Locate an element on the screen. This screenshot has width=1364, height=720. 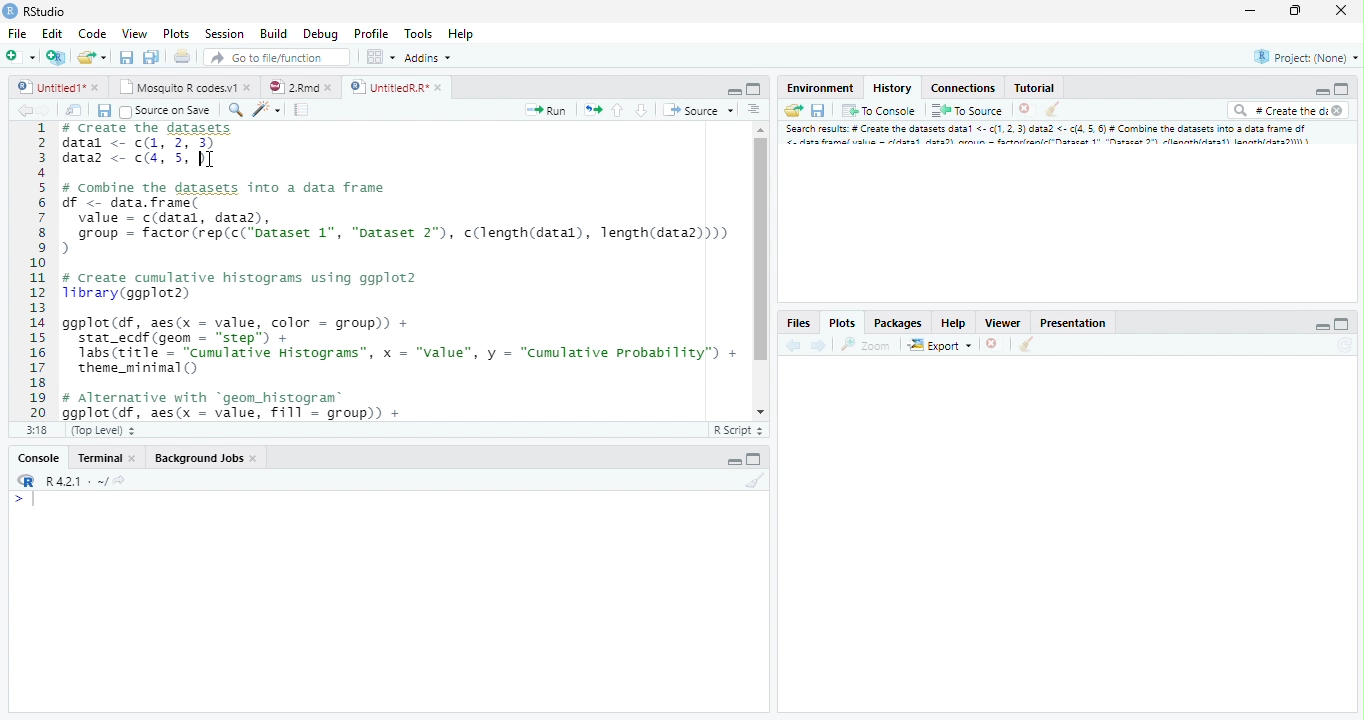
UntitledR.R is located at coordinates (396, 86).